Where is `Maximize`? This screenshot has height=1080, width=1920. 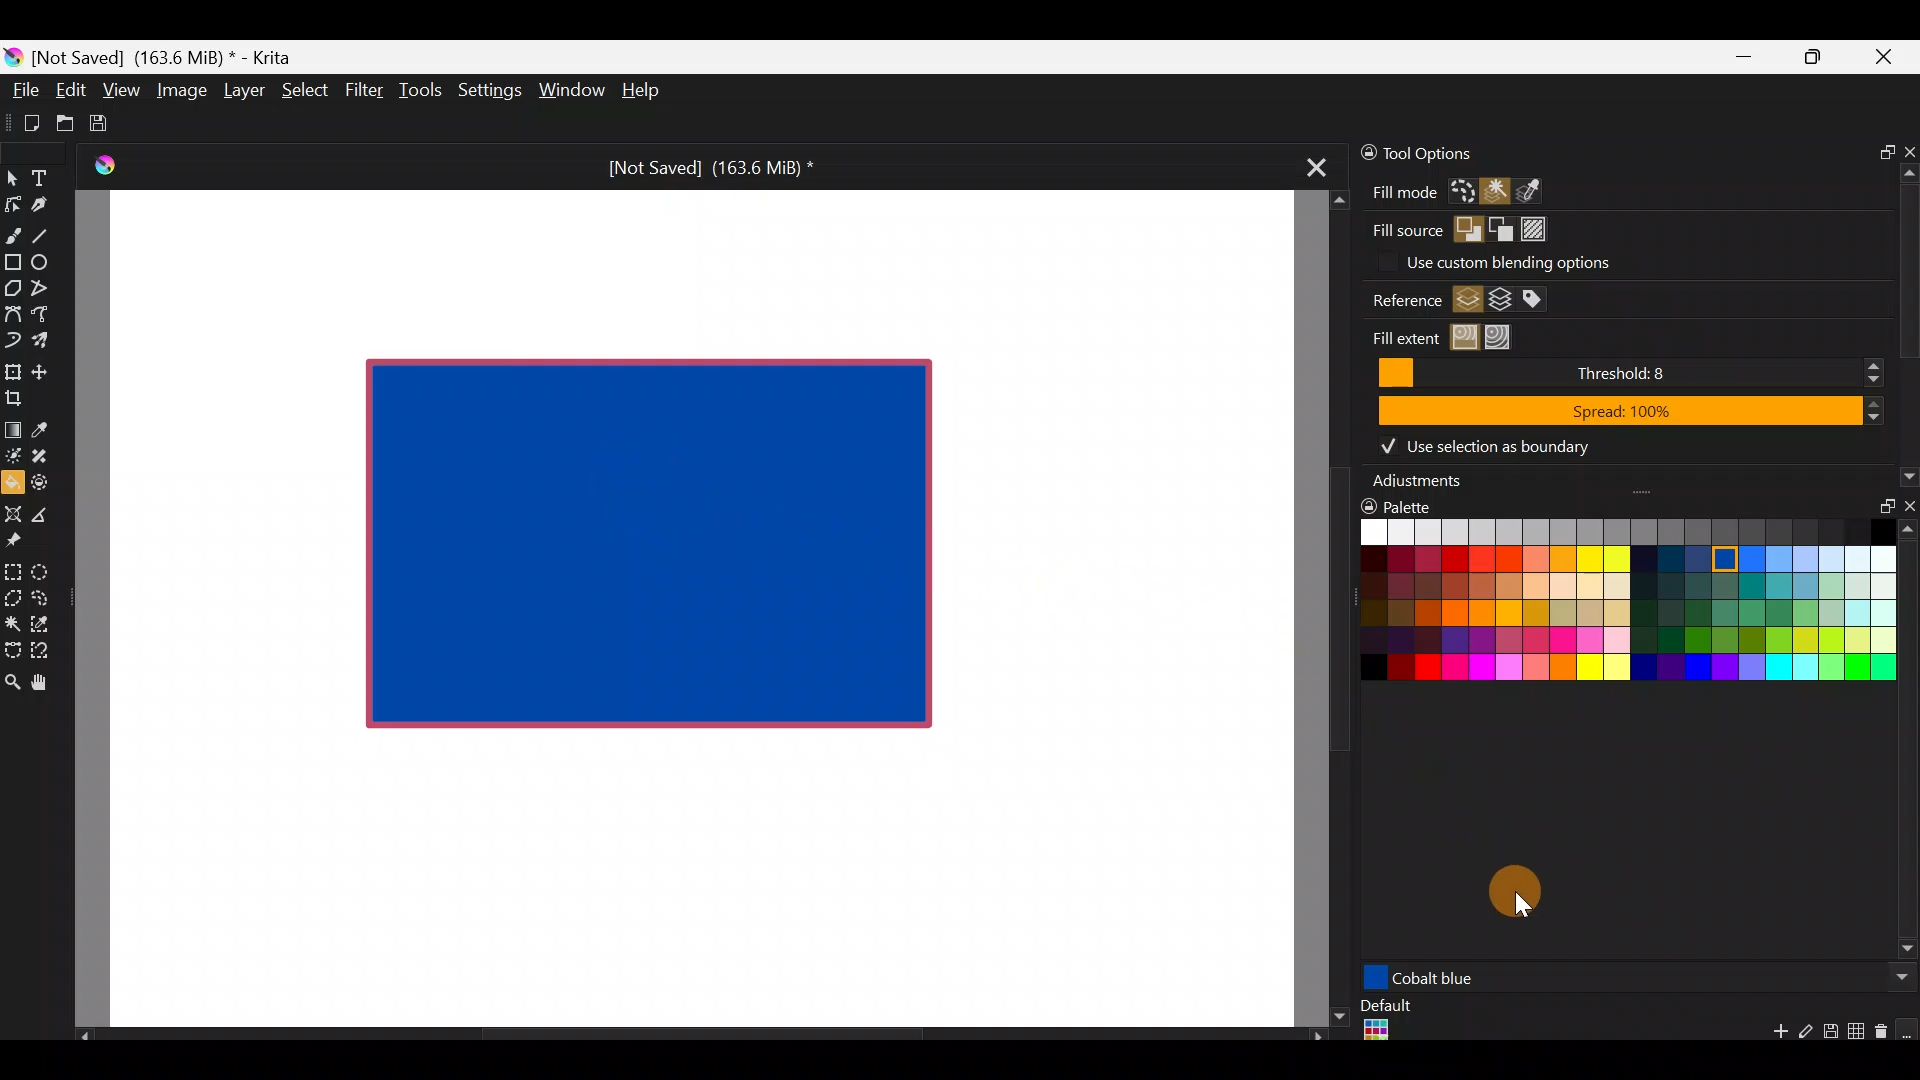 Maximize is located at coordinates (1816, 57).